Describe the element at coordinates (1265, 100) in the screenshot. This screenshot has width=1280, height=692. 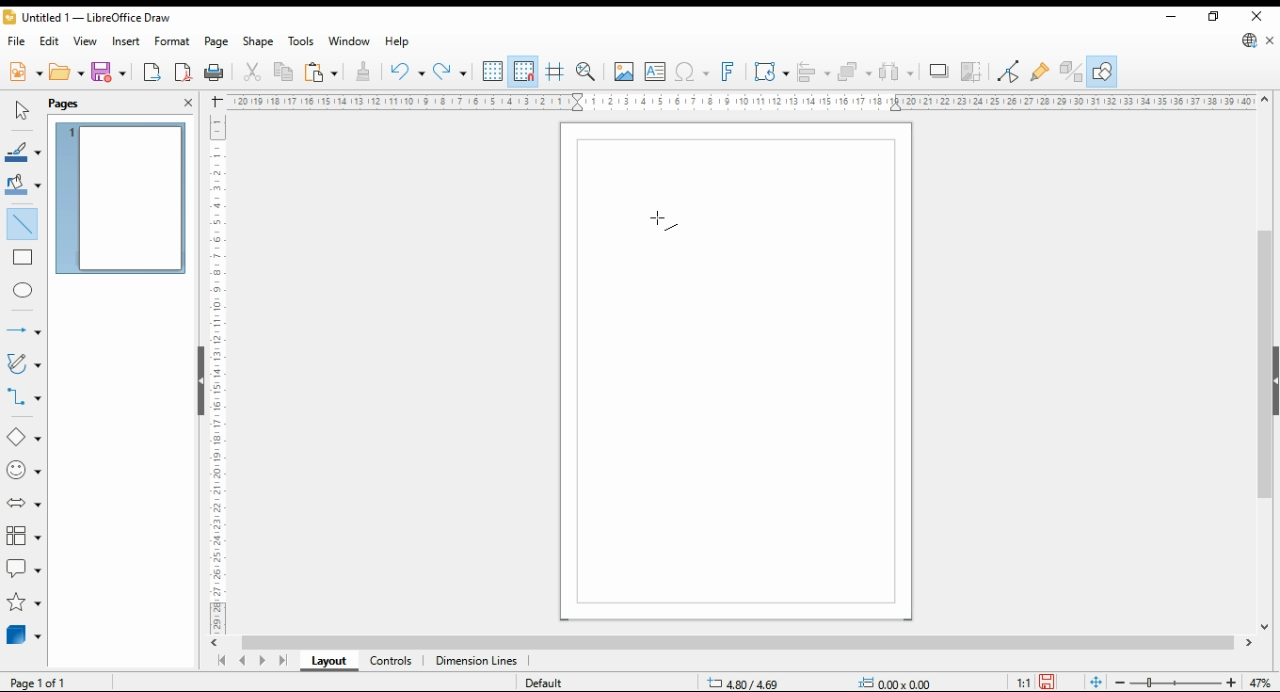
I see `move up` at that location.